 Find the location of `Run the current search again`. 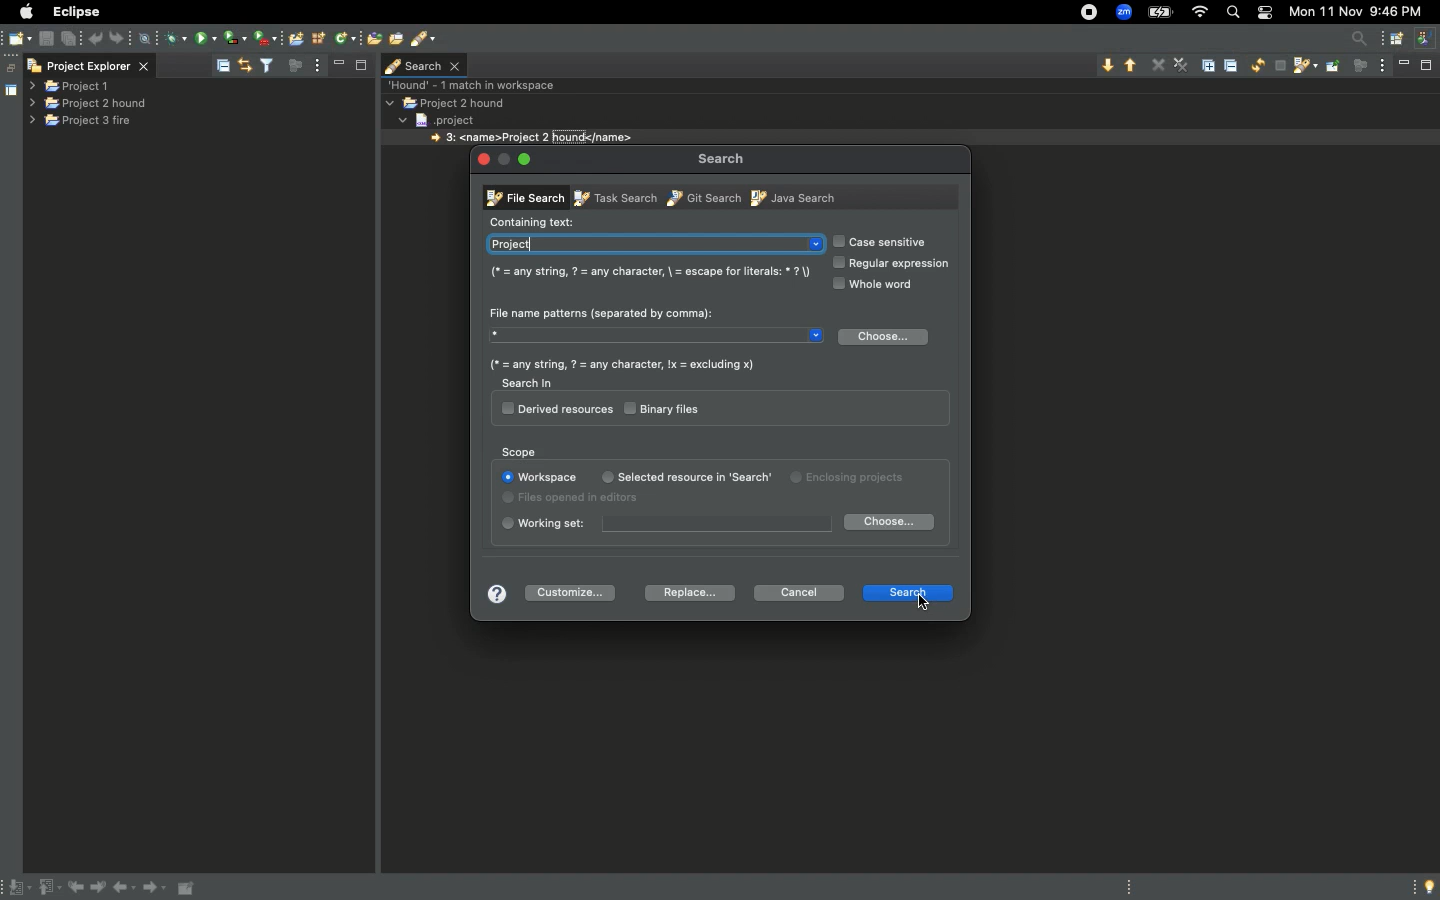

Run the current search again is located at coordinates (1257, 66).